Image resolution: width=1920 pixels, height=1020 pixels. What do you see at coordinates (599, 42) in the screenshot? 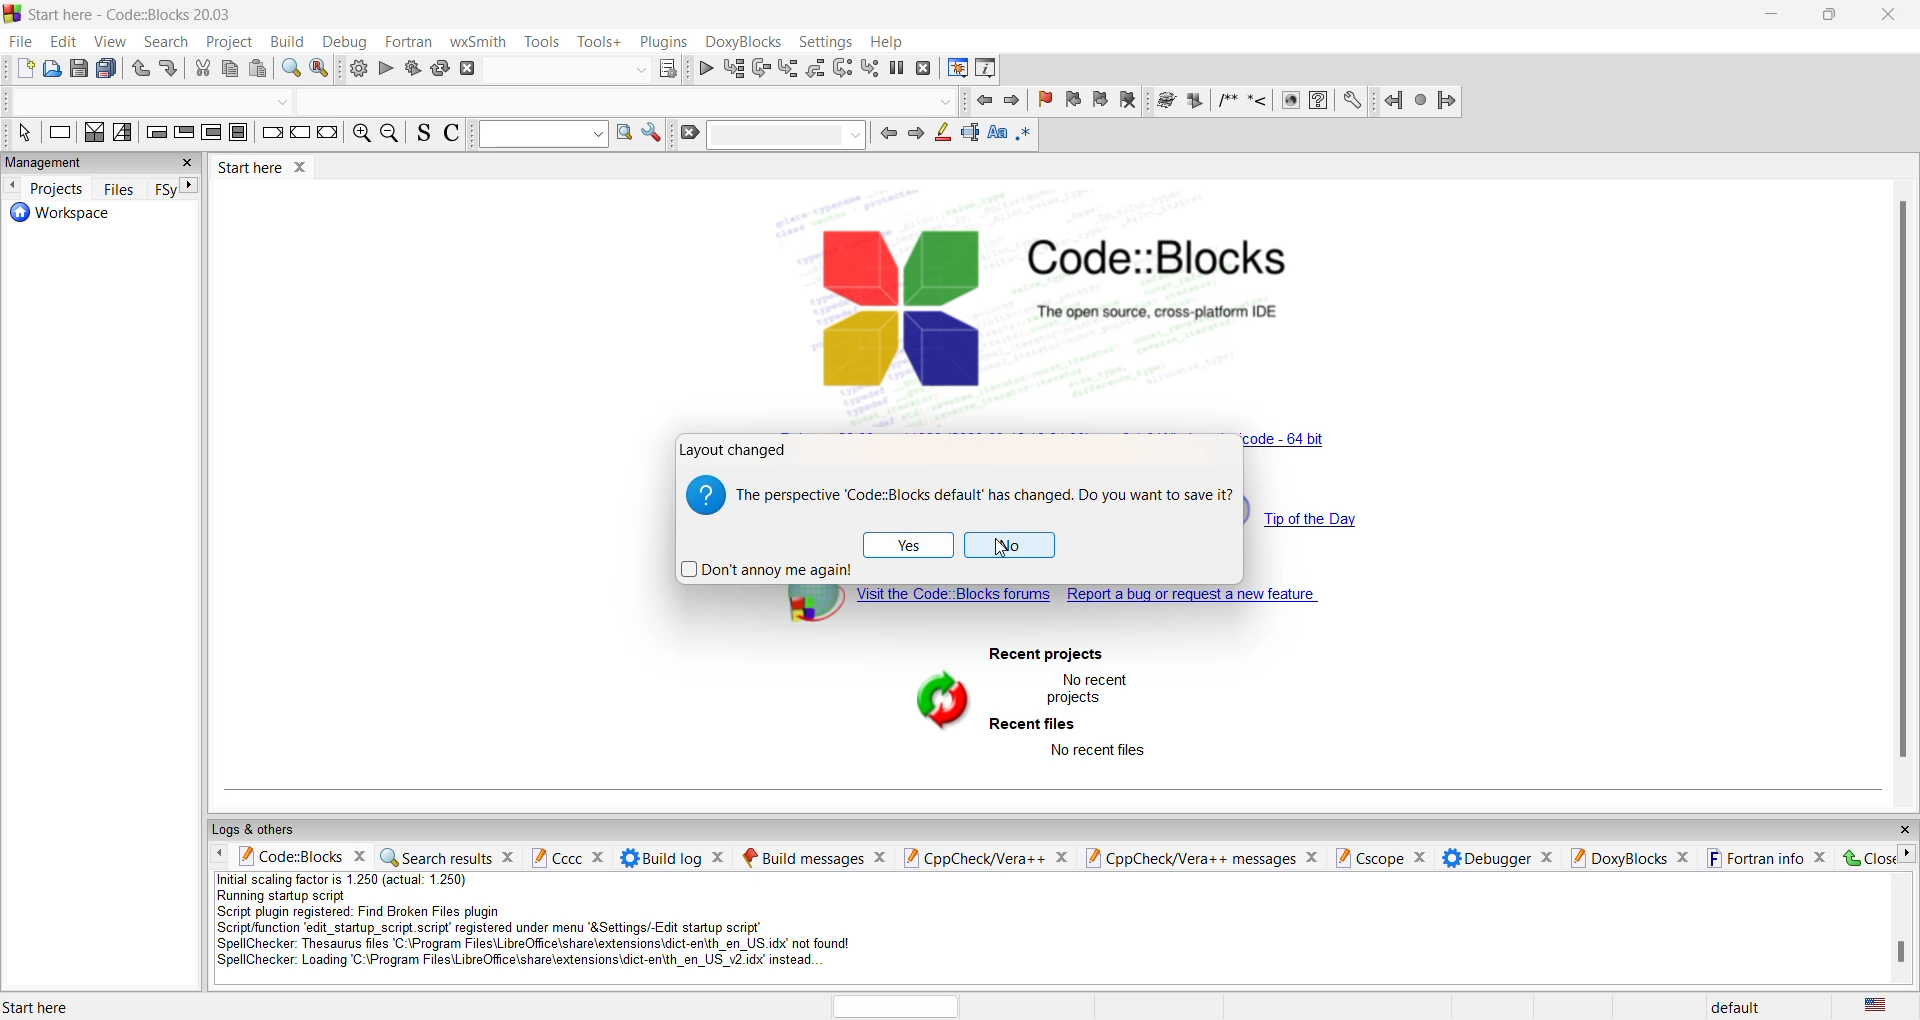
I see `tools +` at bounding box center [599, 42].